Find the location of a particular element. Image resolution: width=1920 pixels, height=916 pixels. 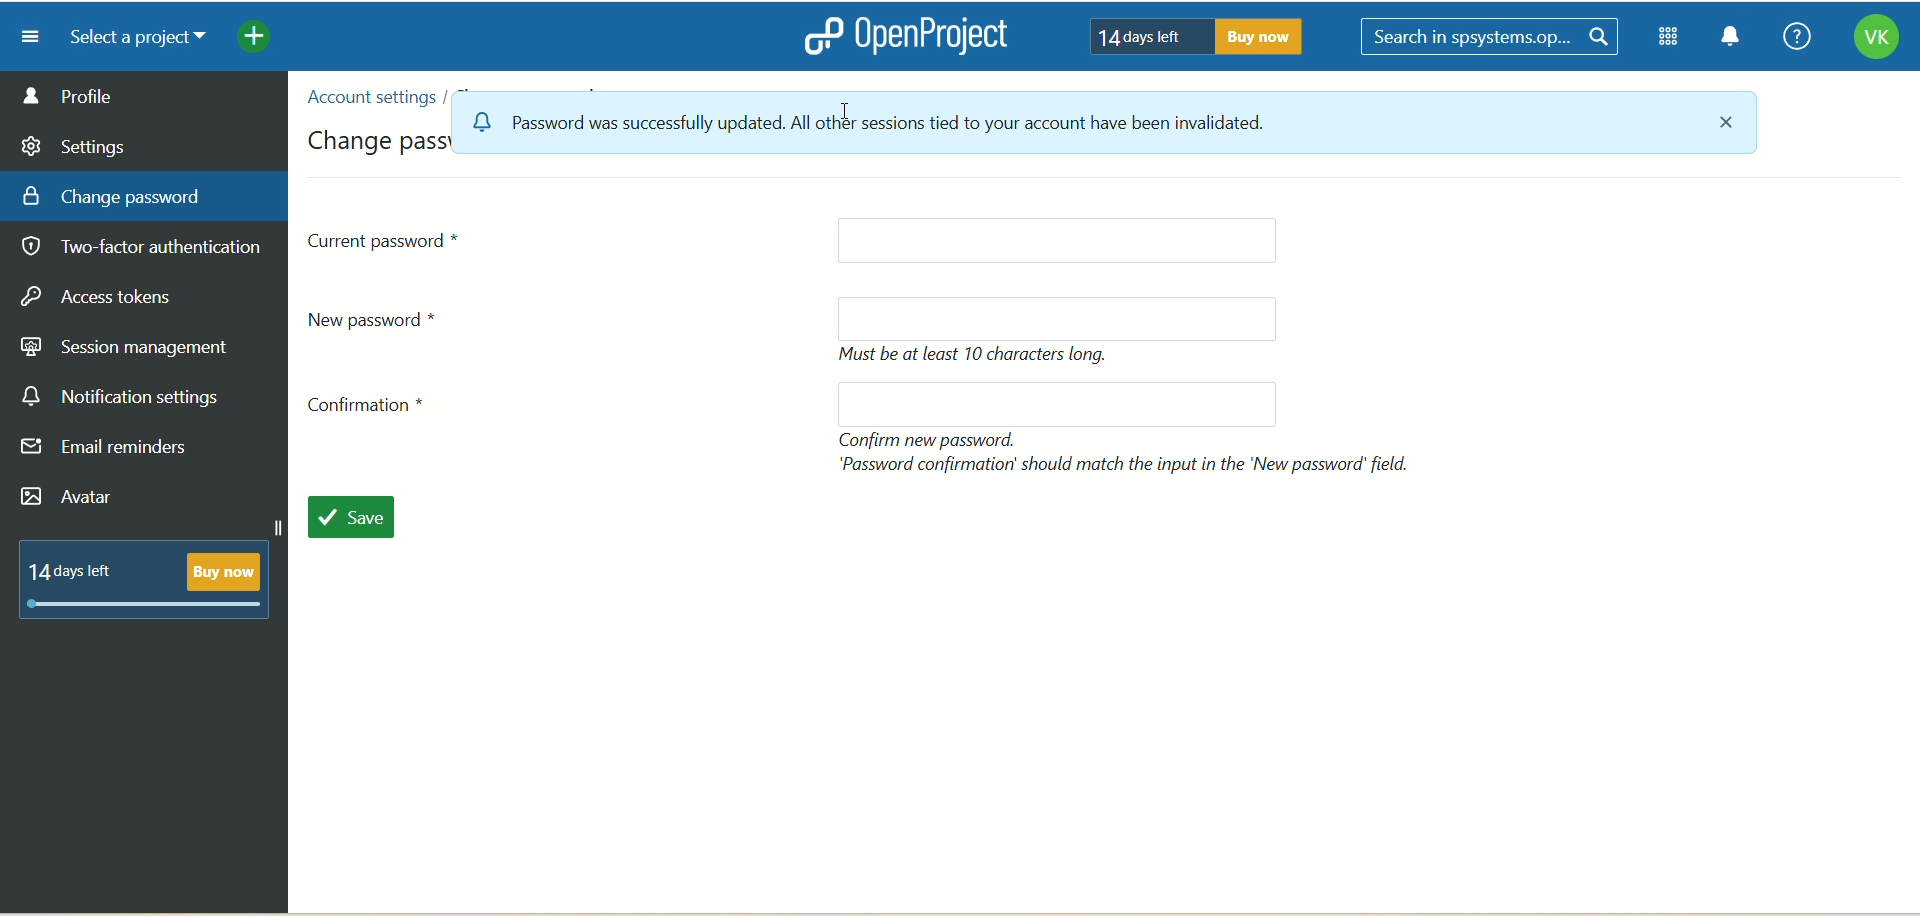

openproject is located at coordinates (901, 35).